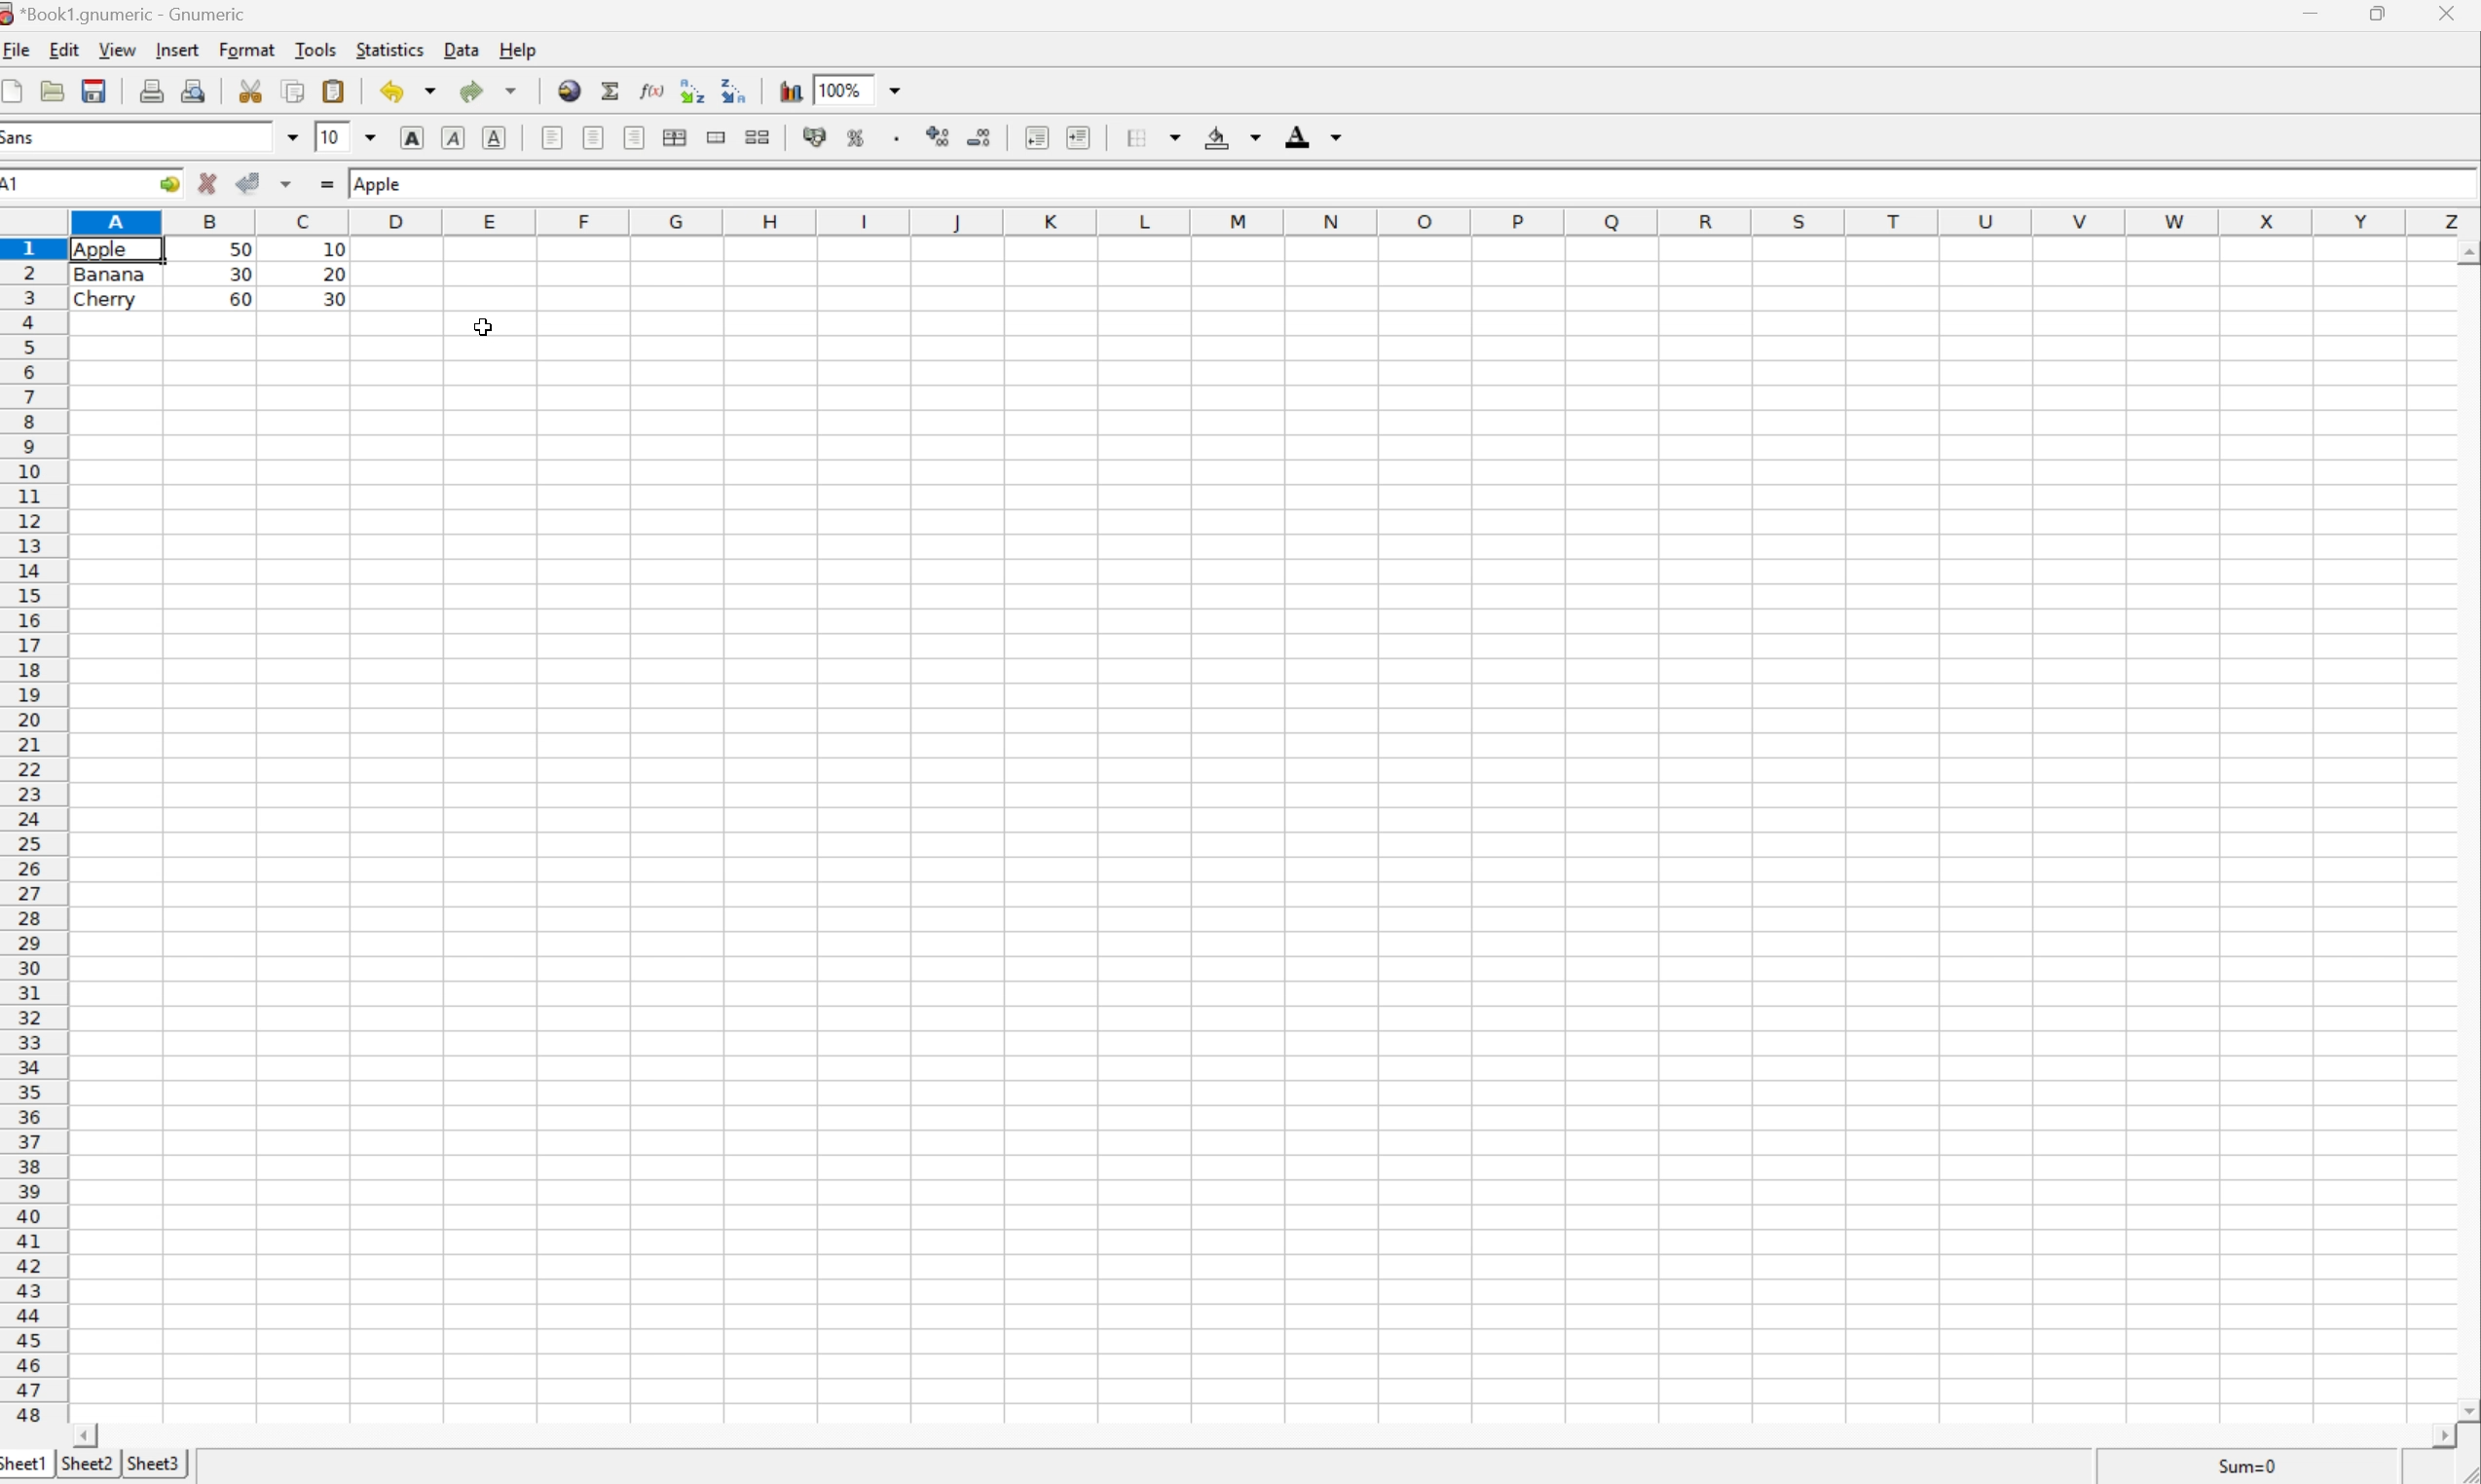  Describe the element at coordinates (2453, 15) in the screenshot. I see `close` at that location.